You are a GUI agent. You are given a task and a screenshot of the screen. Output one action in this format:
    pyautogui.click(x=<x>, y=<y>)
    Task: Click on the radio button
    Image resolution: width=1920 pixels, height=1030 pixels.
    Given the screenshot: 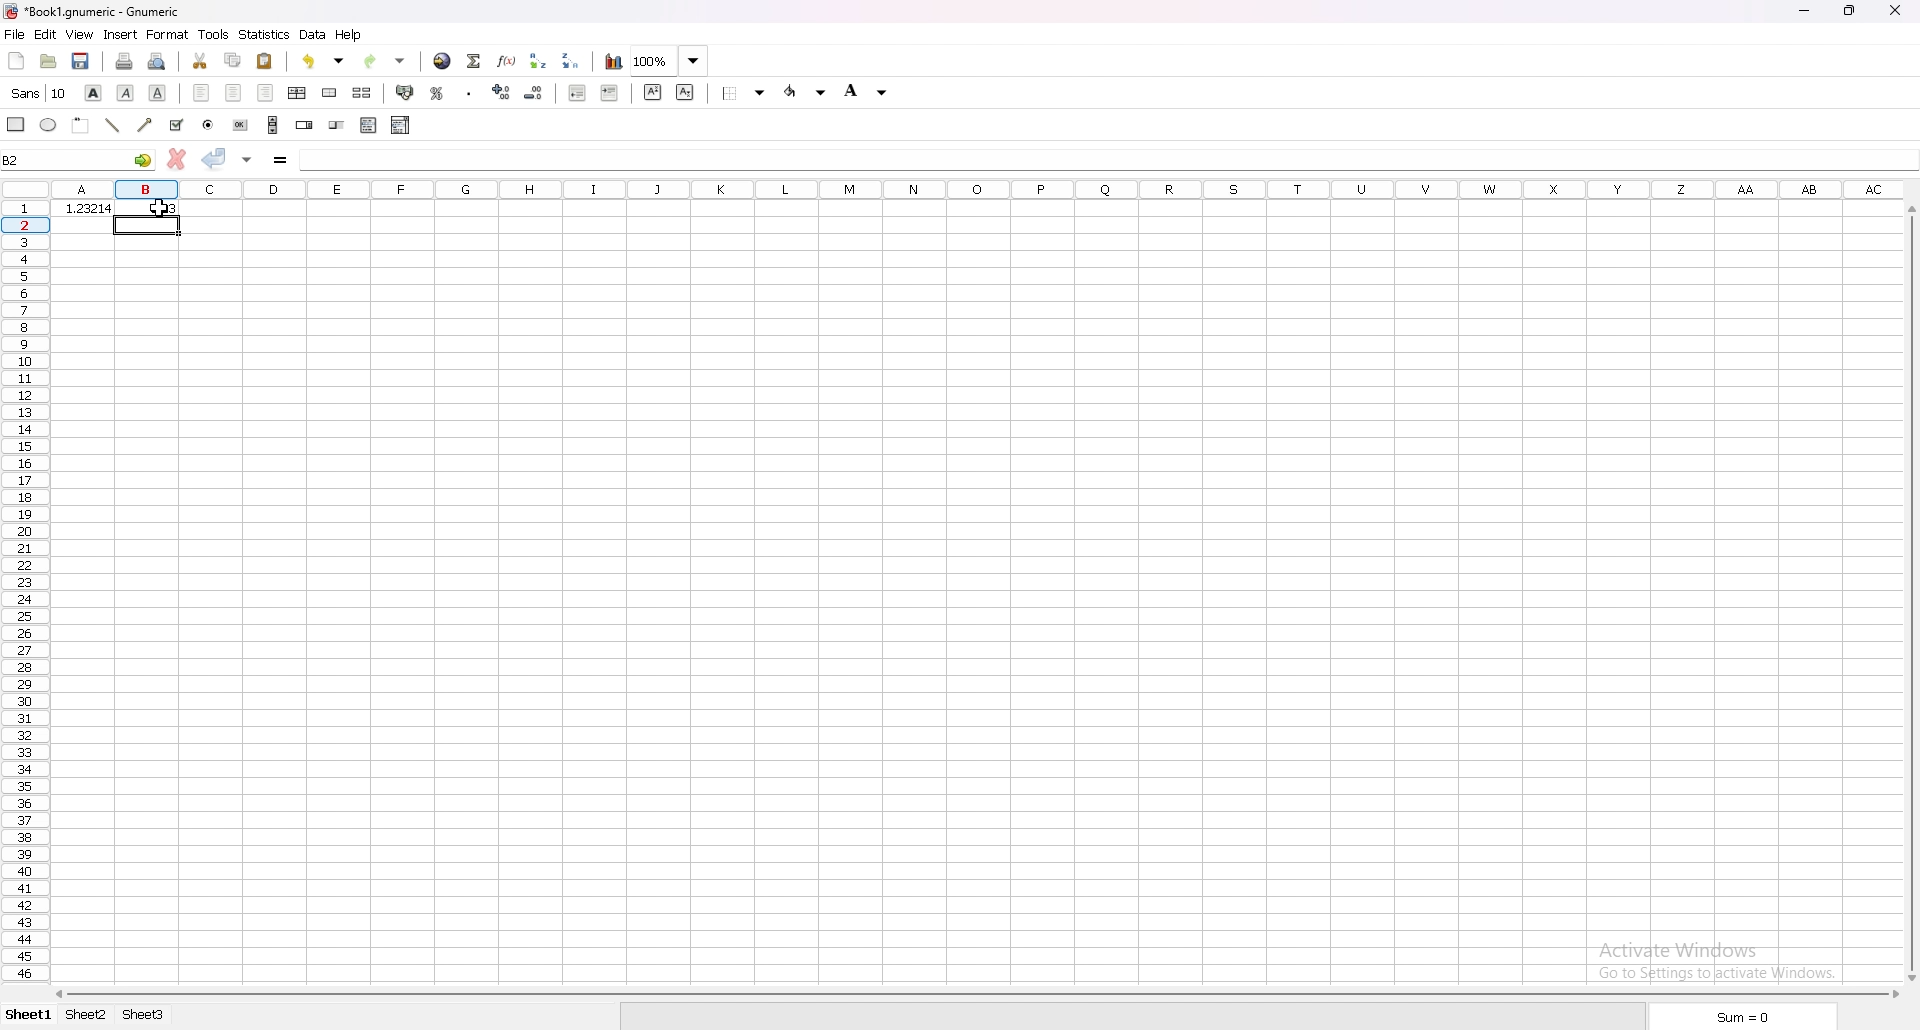 What is the action you would take?
    pyautogui.click(x=209, y=125)
    